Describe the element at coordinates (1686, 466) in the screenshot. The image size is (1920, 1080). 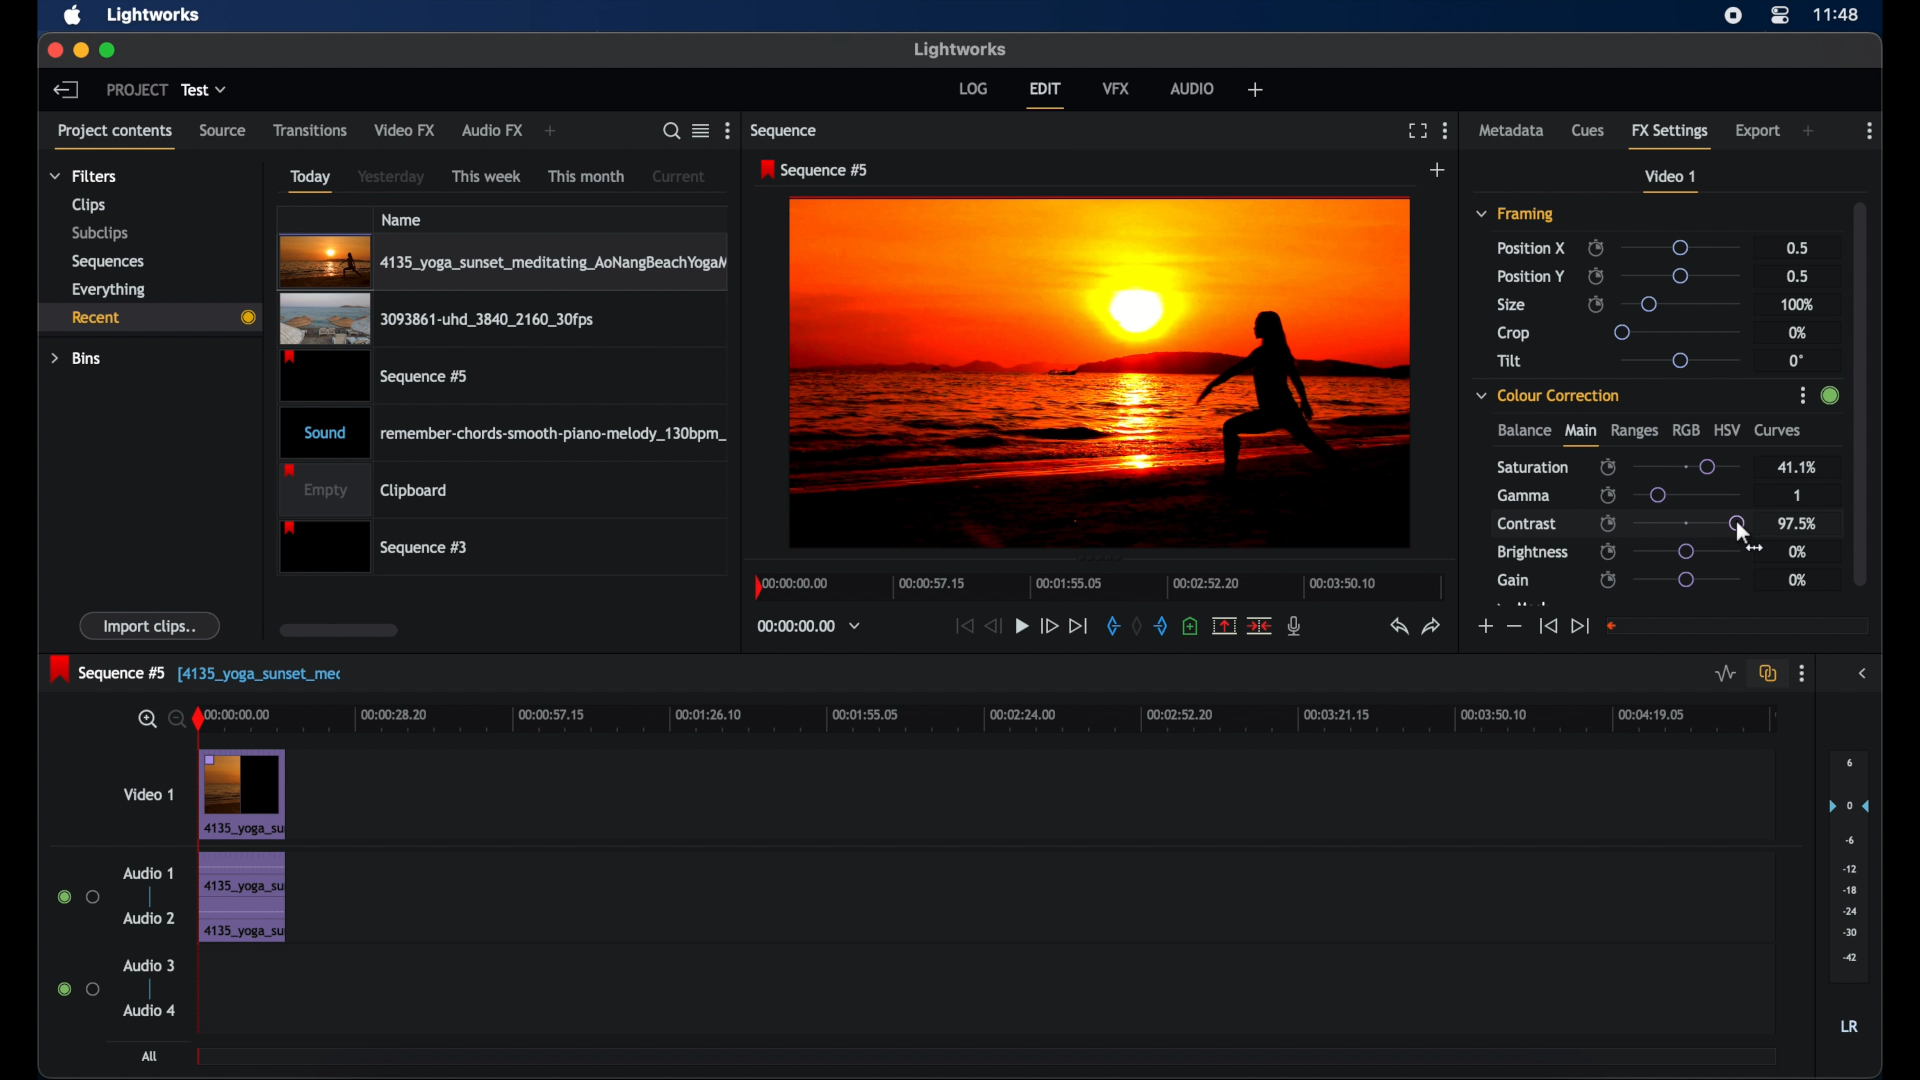
I see `slider` at that location.